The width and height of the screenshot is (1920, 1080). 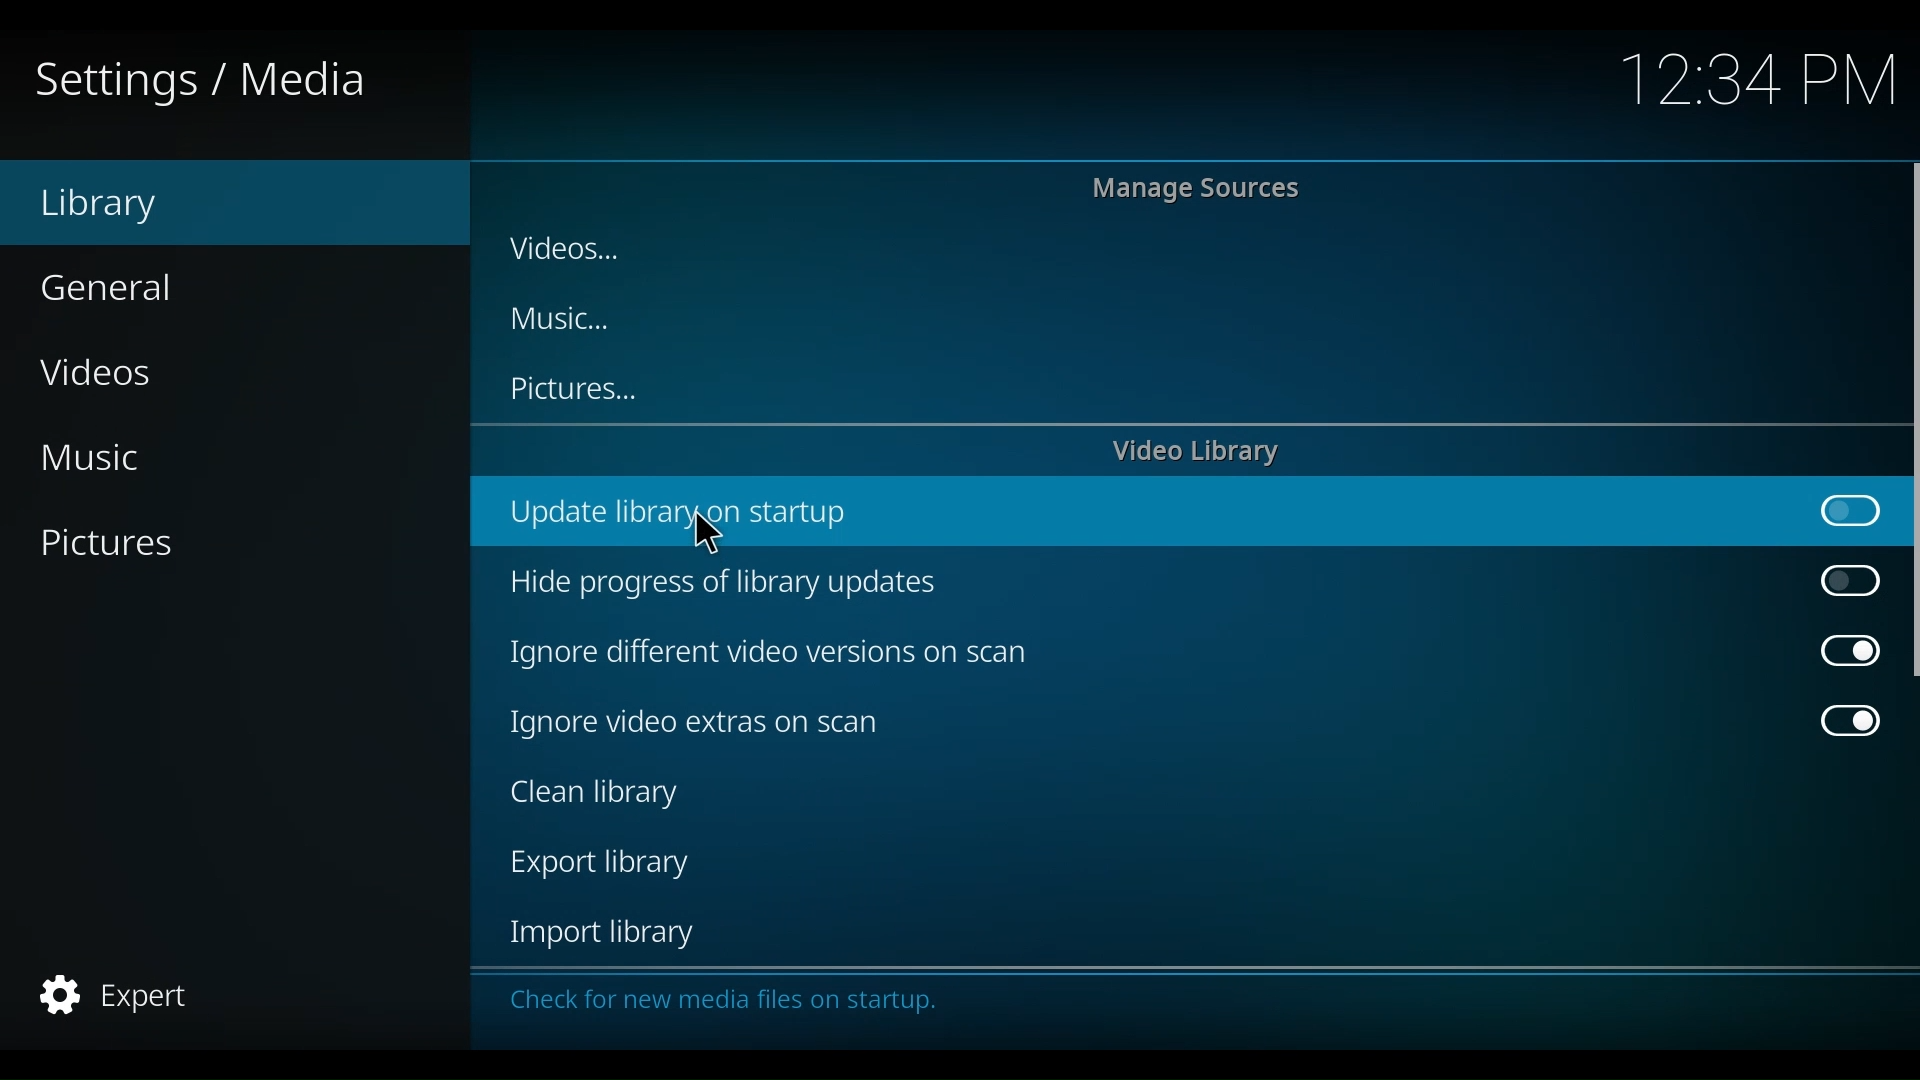 What do you see at coordinates (608, 865) in the screenshot?
I see `Export library` at bounding box center [608, 865].